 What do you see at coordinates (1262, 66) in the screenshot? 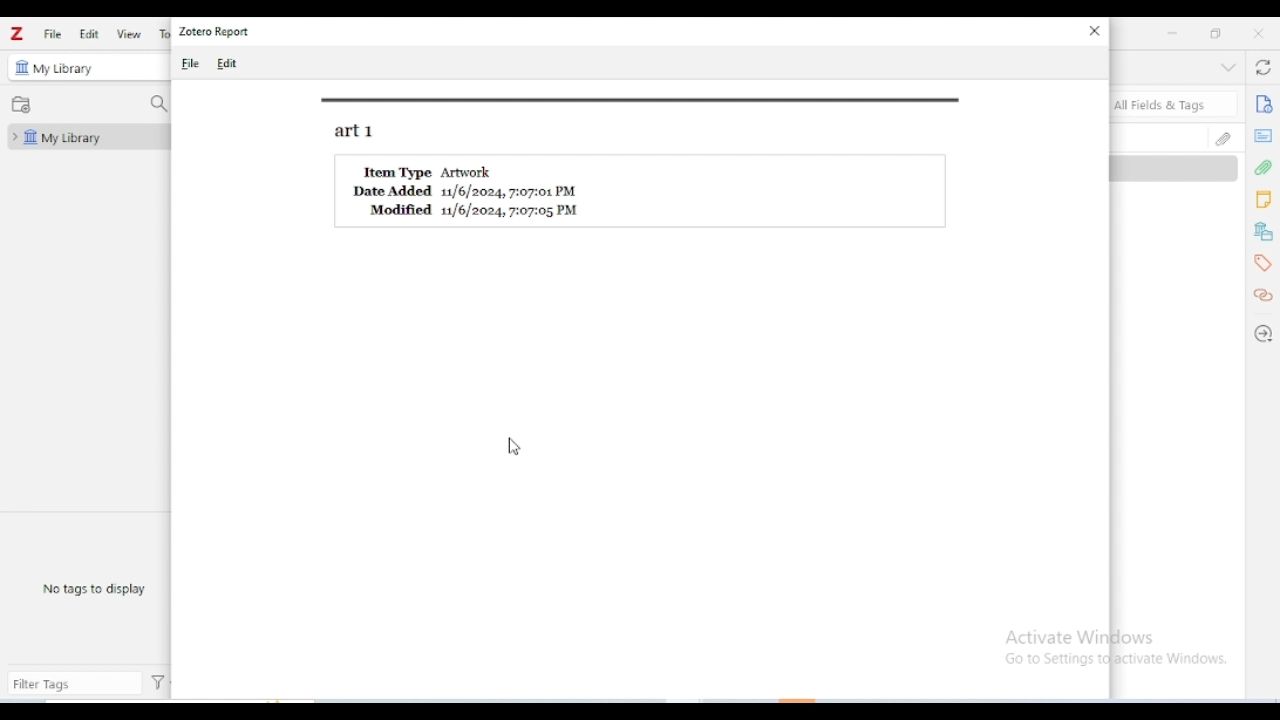
I see `sync with zotero.org` at bounding box center [1262, 66].